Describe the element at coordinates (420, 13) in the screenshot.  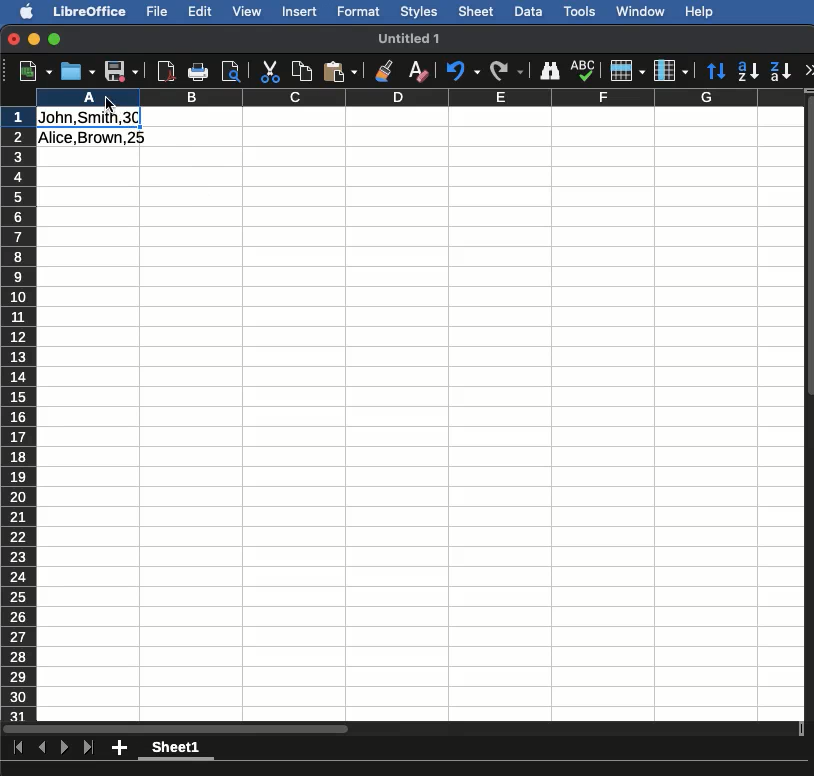
I see `Styles` at that location.